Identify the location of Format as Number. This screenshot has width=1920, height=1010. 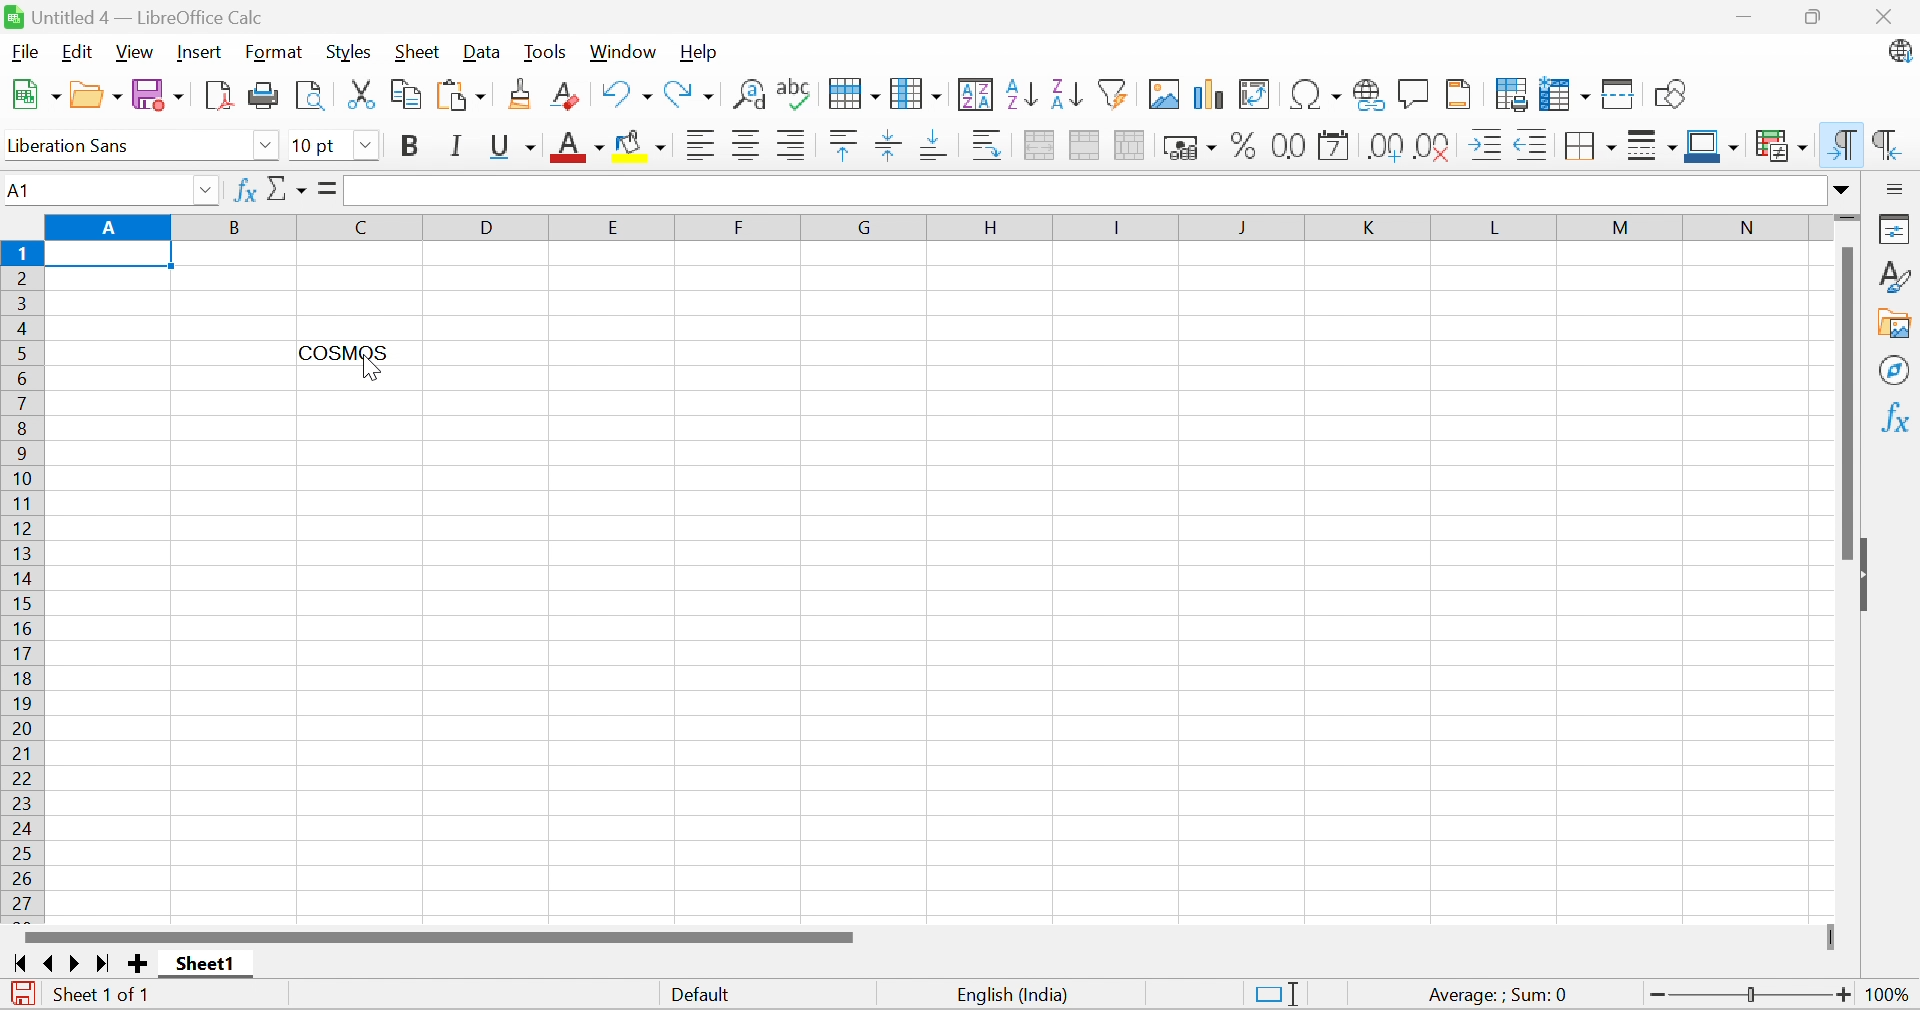
(1286, 145).